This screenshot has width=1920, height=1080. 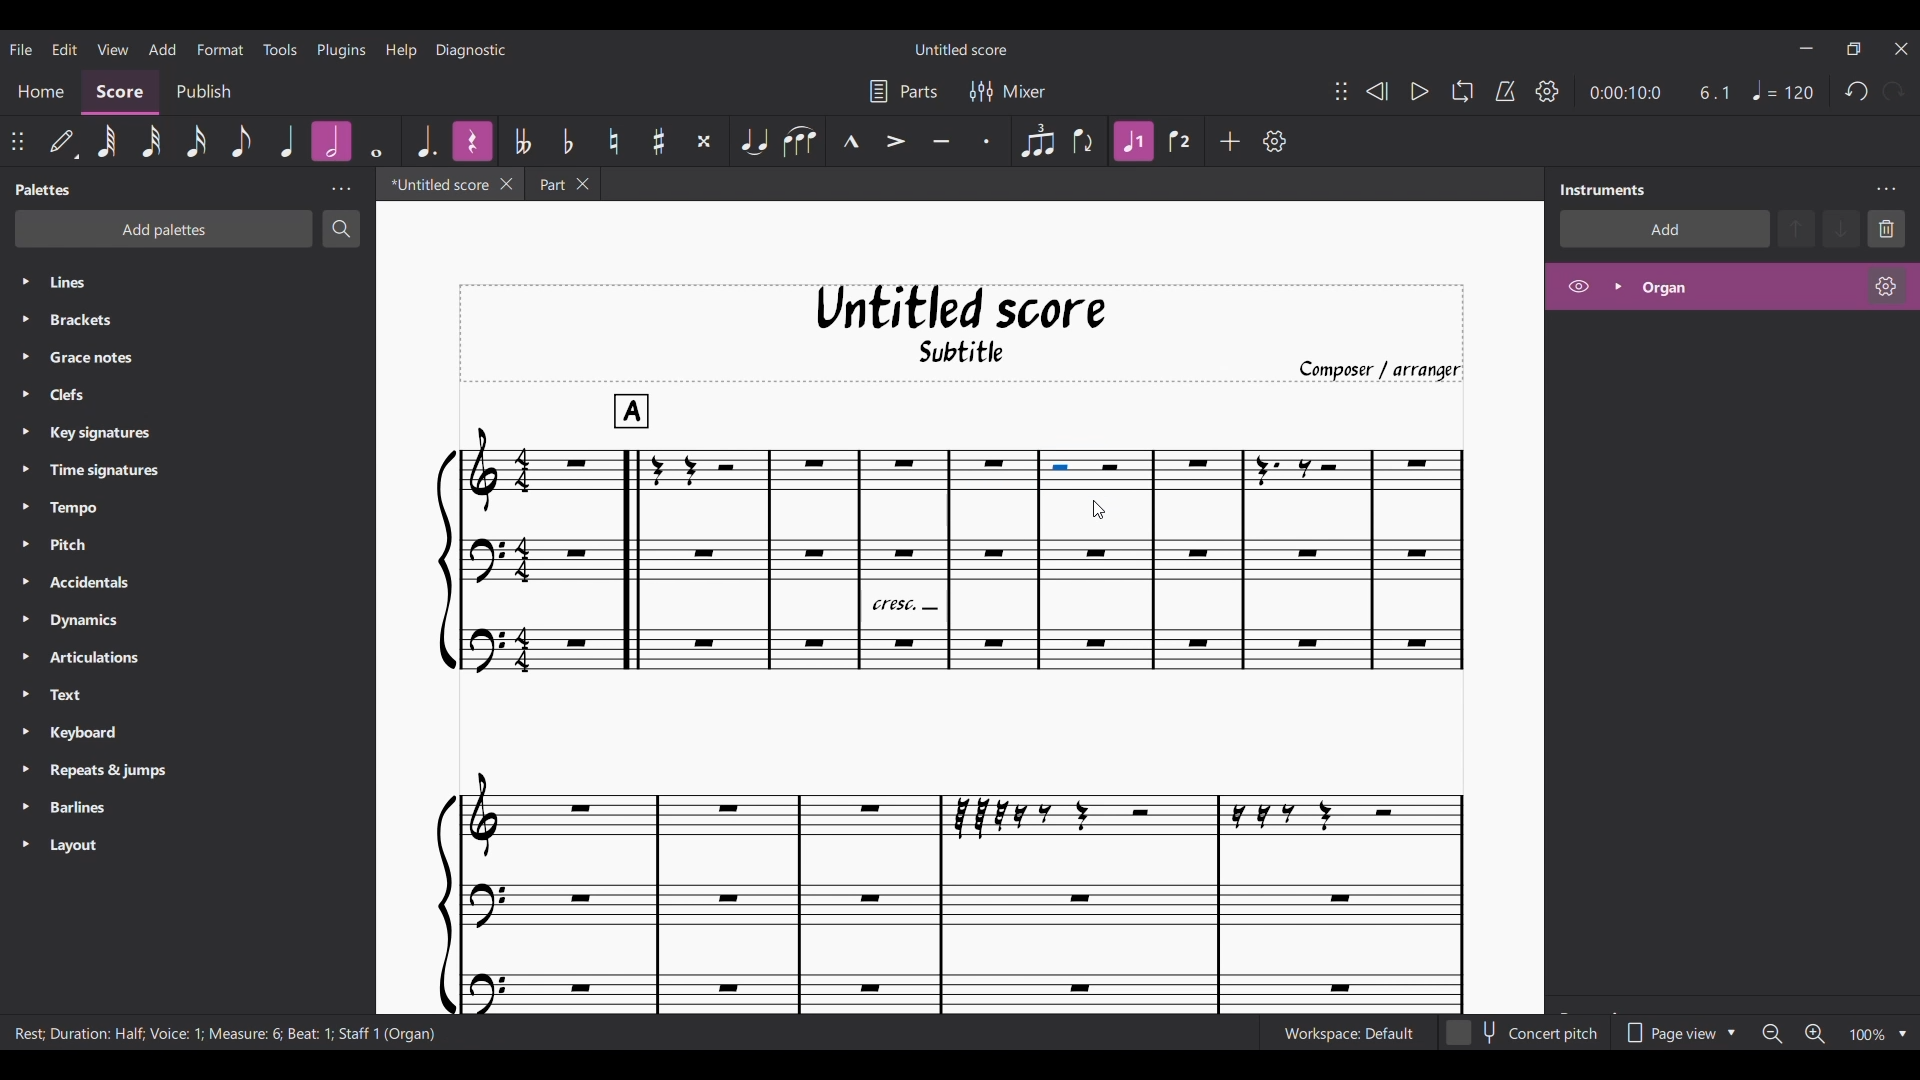 What do you see at coordinates (1903, 1034) in the screenshot?
I see `Zoom options` at bounding box center [1903, 1034].